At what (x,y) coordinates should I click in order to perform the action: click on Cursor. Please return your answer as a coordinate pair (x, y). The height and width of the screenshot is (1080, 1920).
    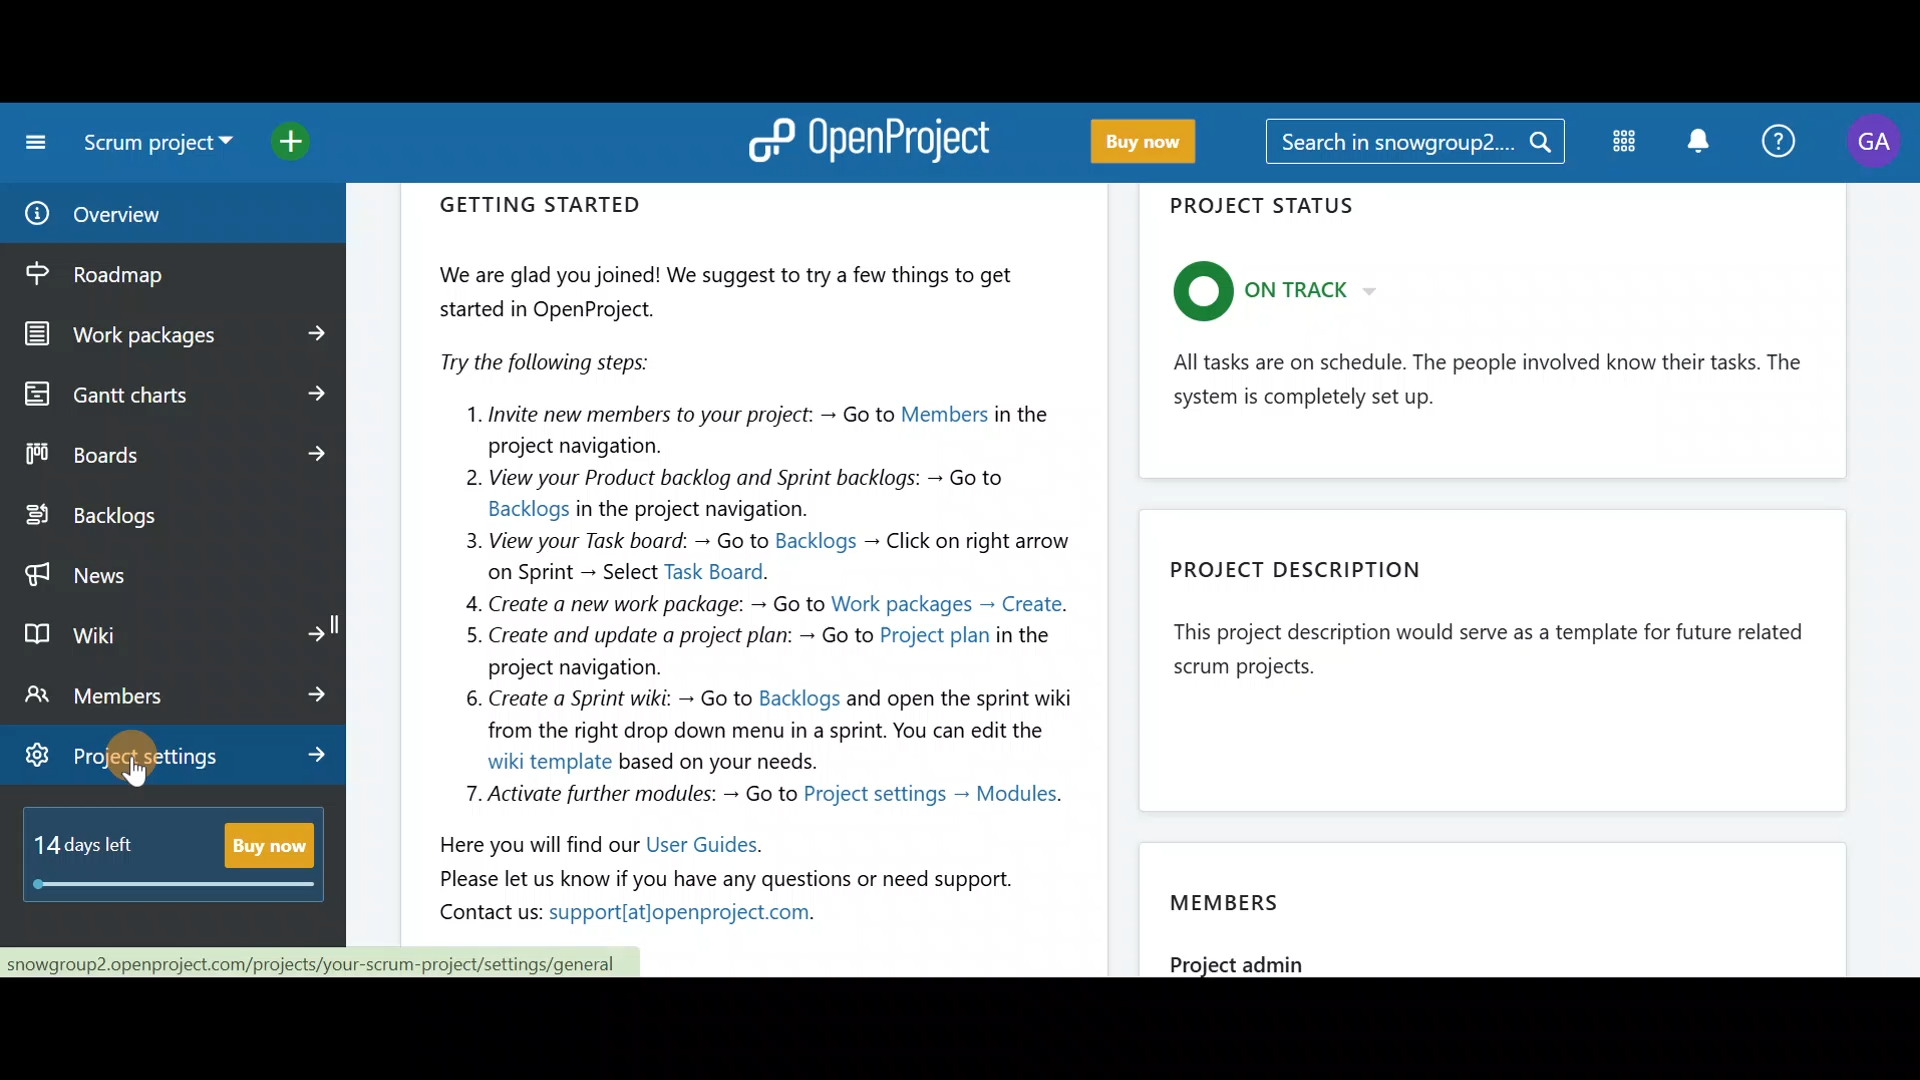
    Looking at the image, I should click on (138, 762).